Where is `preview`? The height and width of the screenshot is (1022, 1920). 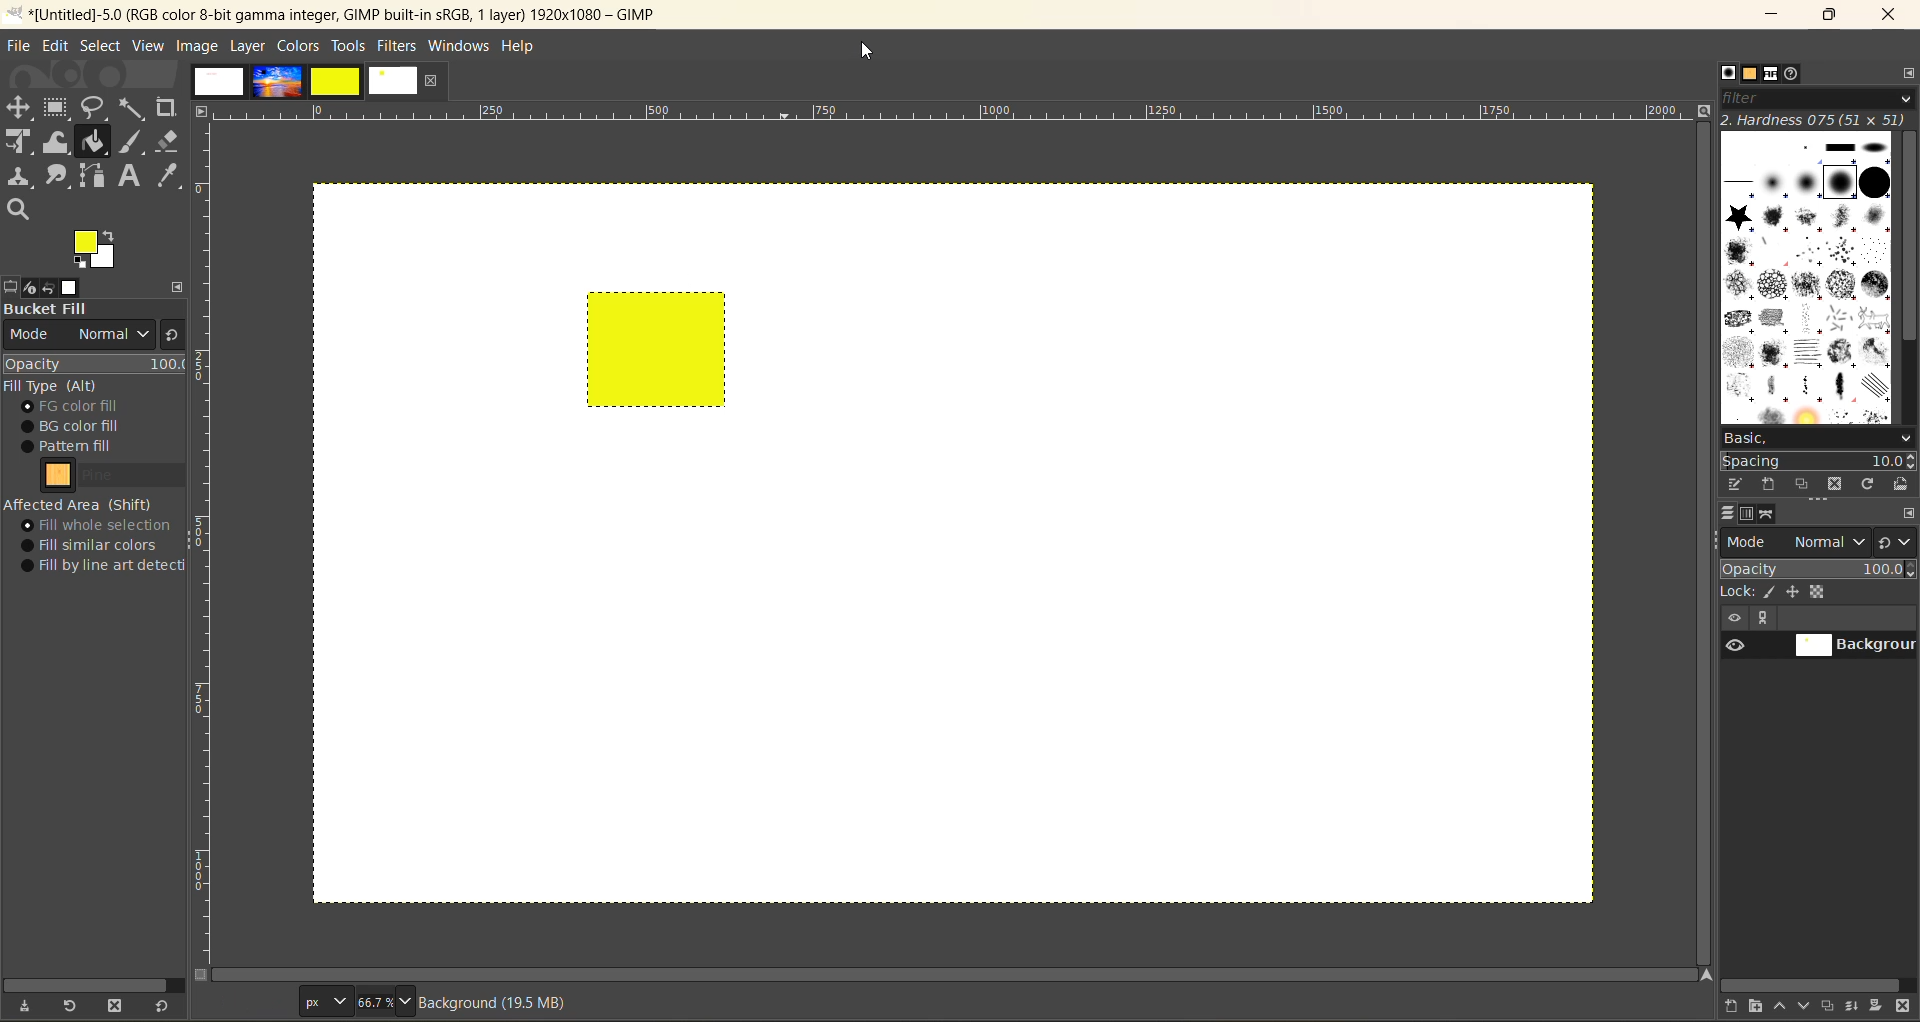
preview is located at coordinates (1733, 648).